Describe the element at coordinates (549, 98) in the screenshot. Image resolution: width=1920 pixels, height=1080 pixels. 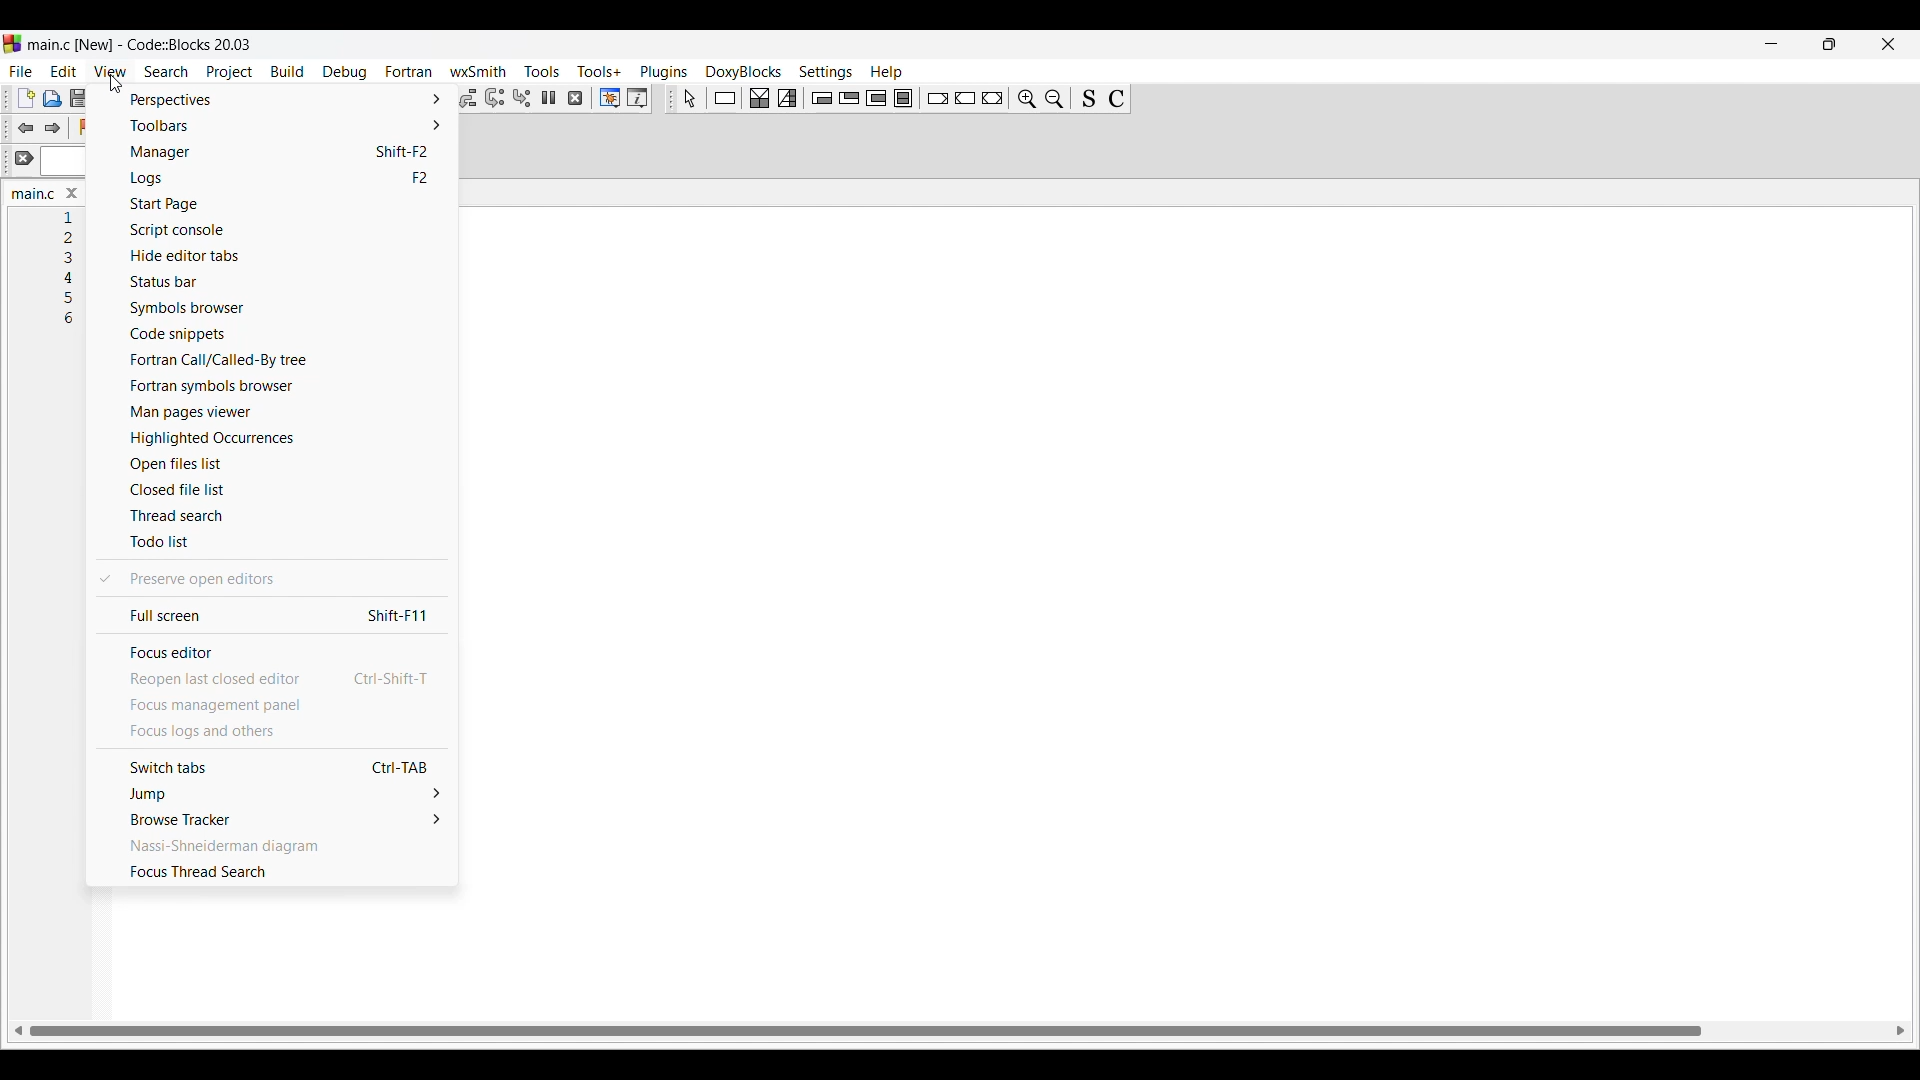
I see `Break debugger` at that location.